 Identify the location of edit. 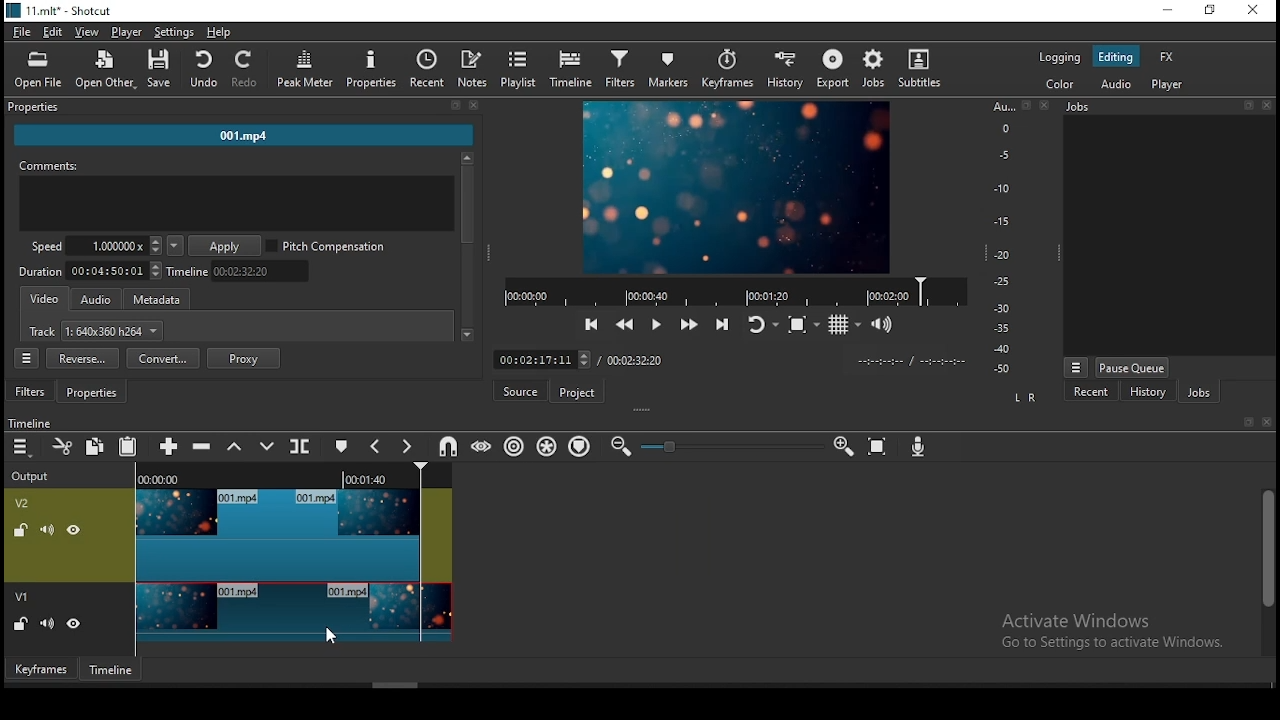
(53, 33).